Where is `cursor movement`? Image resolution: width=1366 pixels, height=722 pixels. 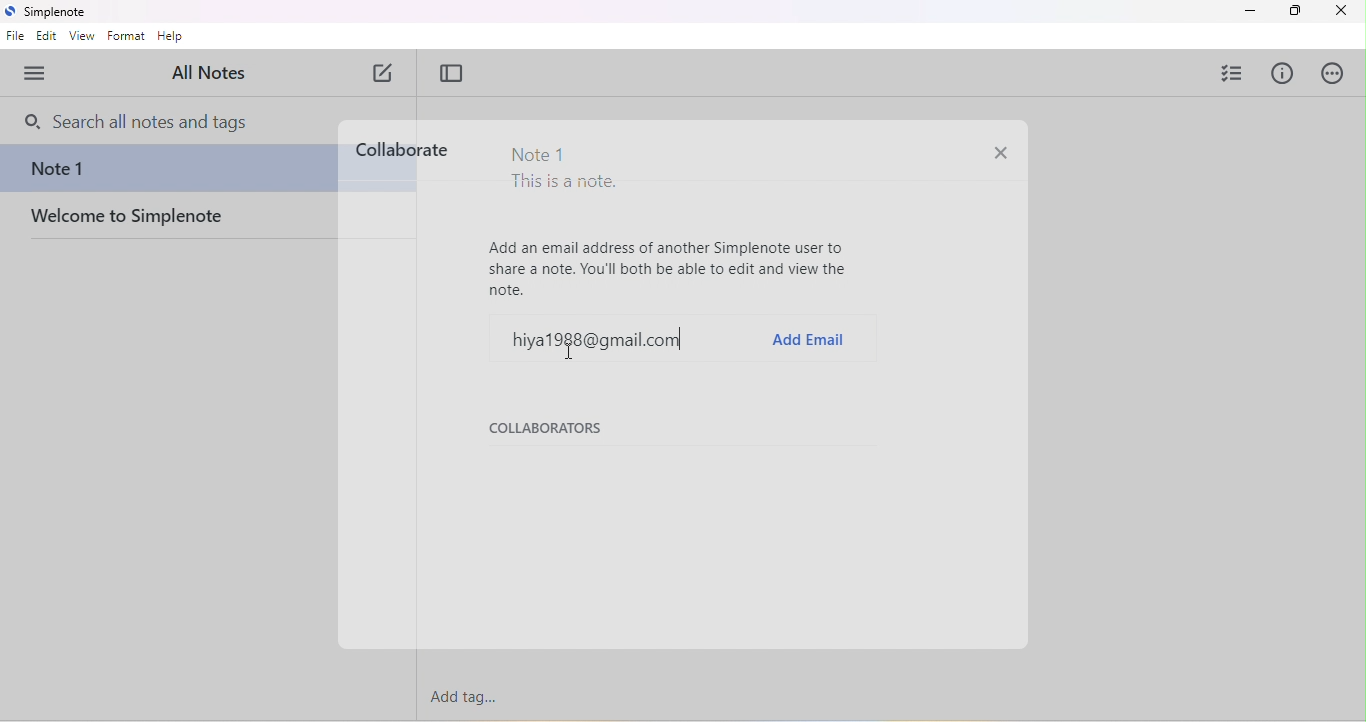 cursor movement is located at coordinates (580, 353).